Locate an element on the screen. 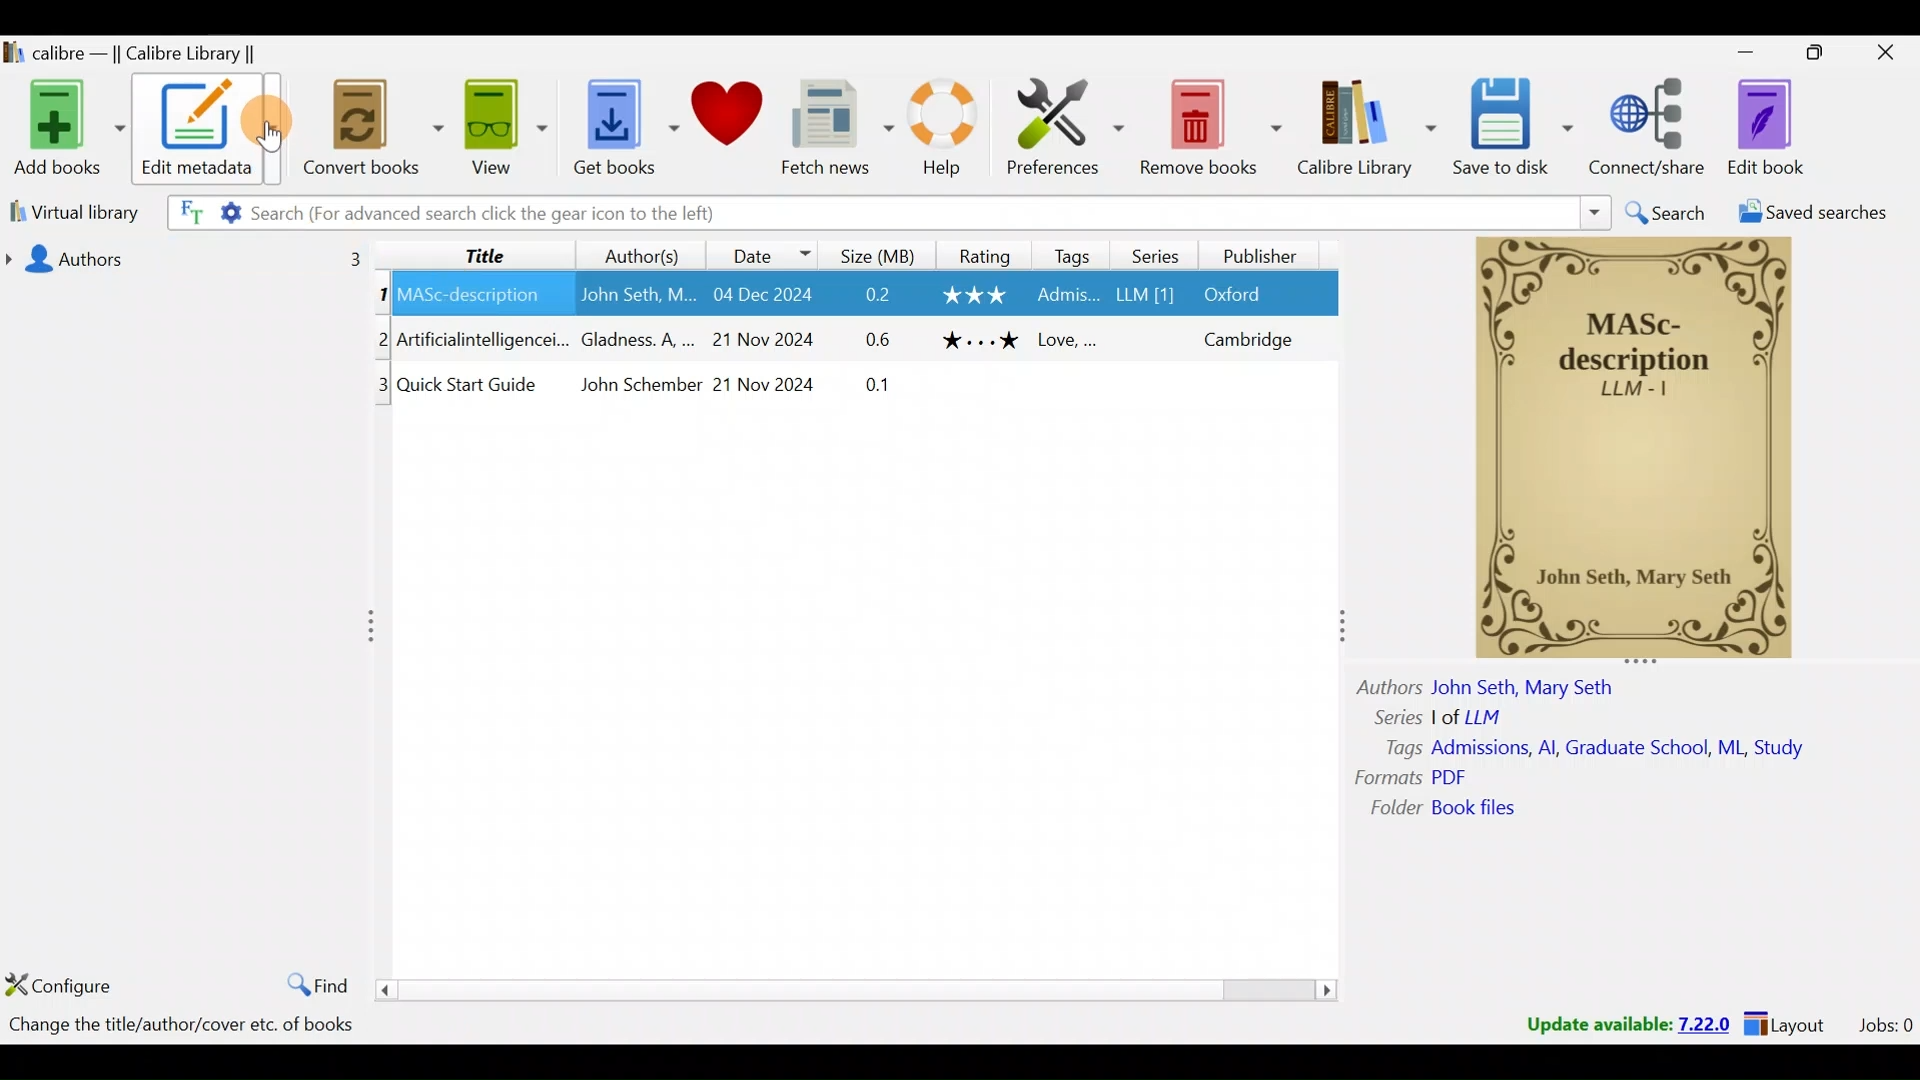 This screenshot has width=1920, height=1080.  is located at coordinates (774, 384).